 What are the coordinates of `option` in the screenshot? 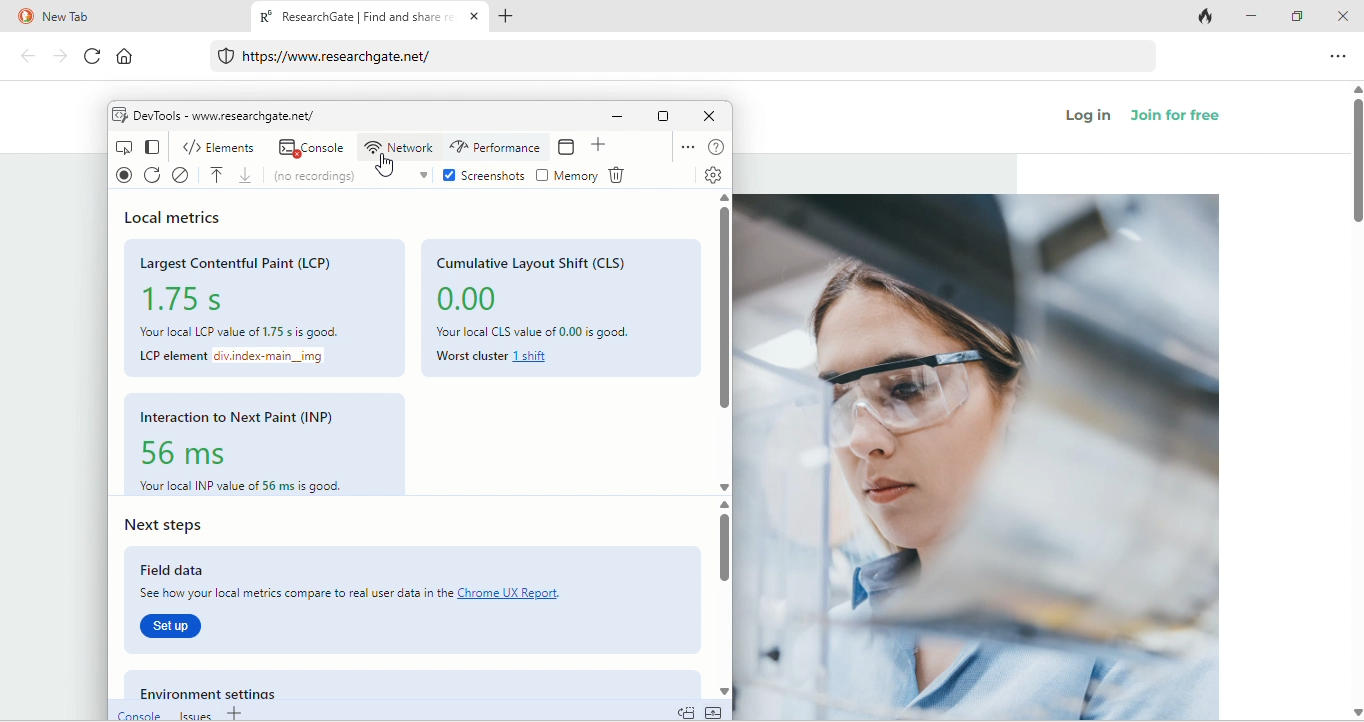 It's located at (1340, 55).